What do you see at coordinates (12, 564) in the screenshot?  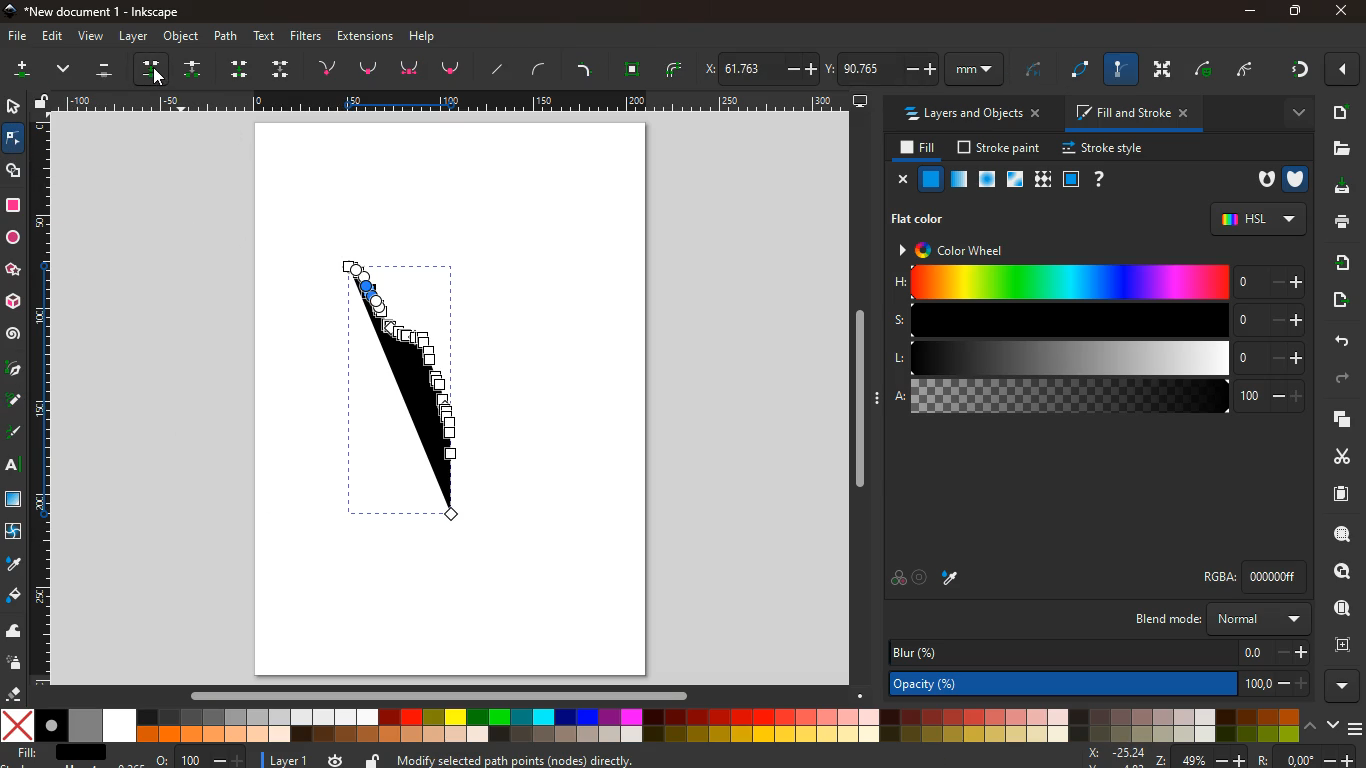 I see `drop` at bounding box center [12, 564].